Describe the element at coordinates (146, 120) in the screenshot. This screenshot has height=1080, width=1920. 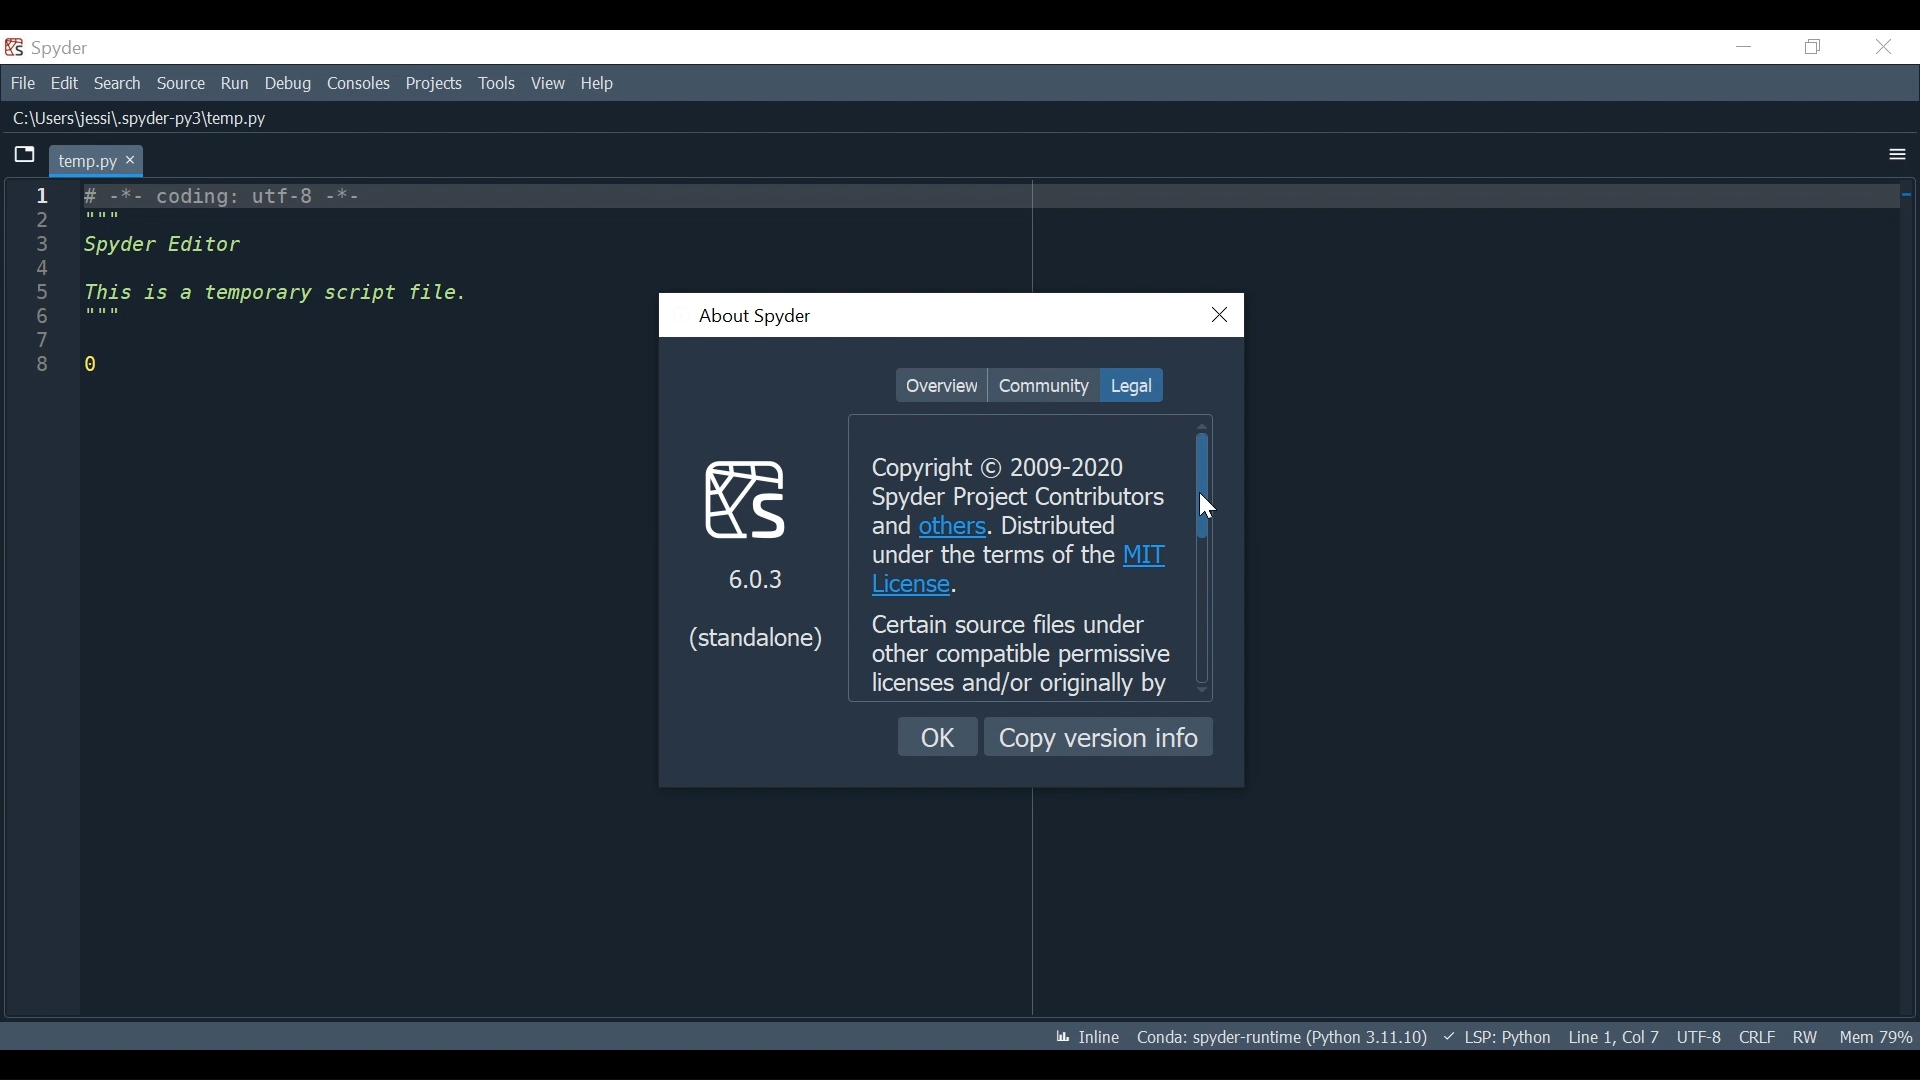
I see `C:\Users\jessi\.spyder-py3\temp.py` at that location.